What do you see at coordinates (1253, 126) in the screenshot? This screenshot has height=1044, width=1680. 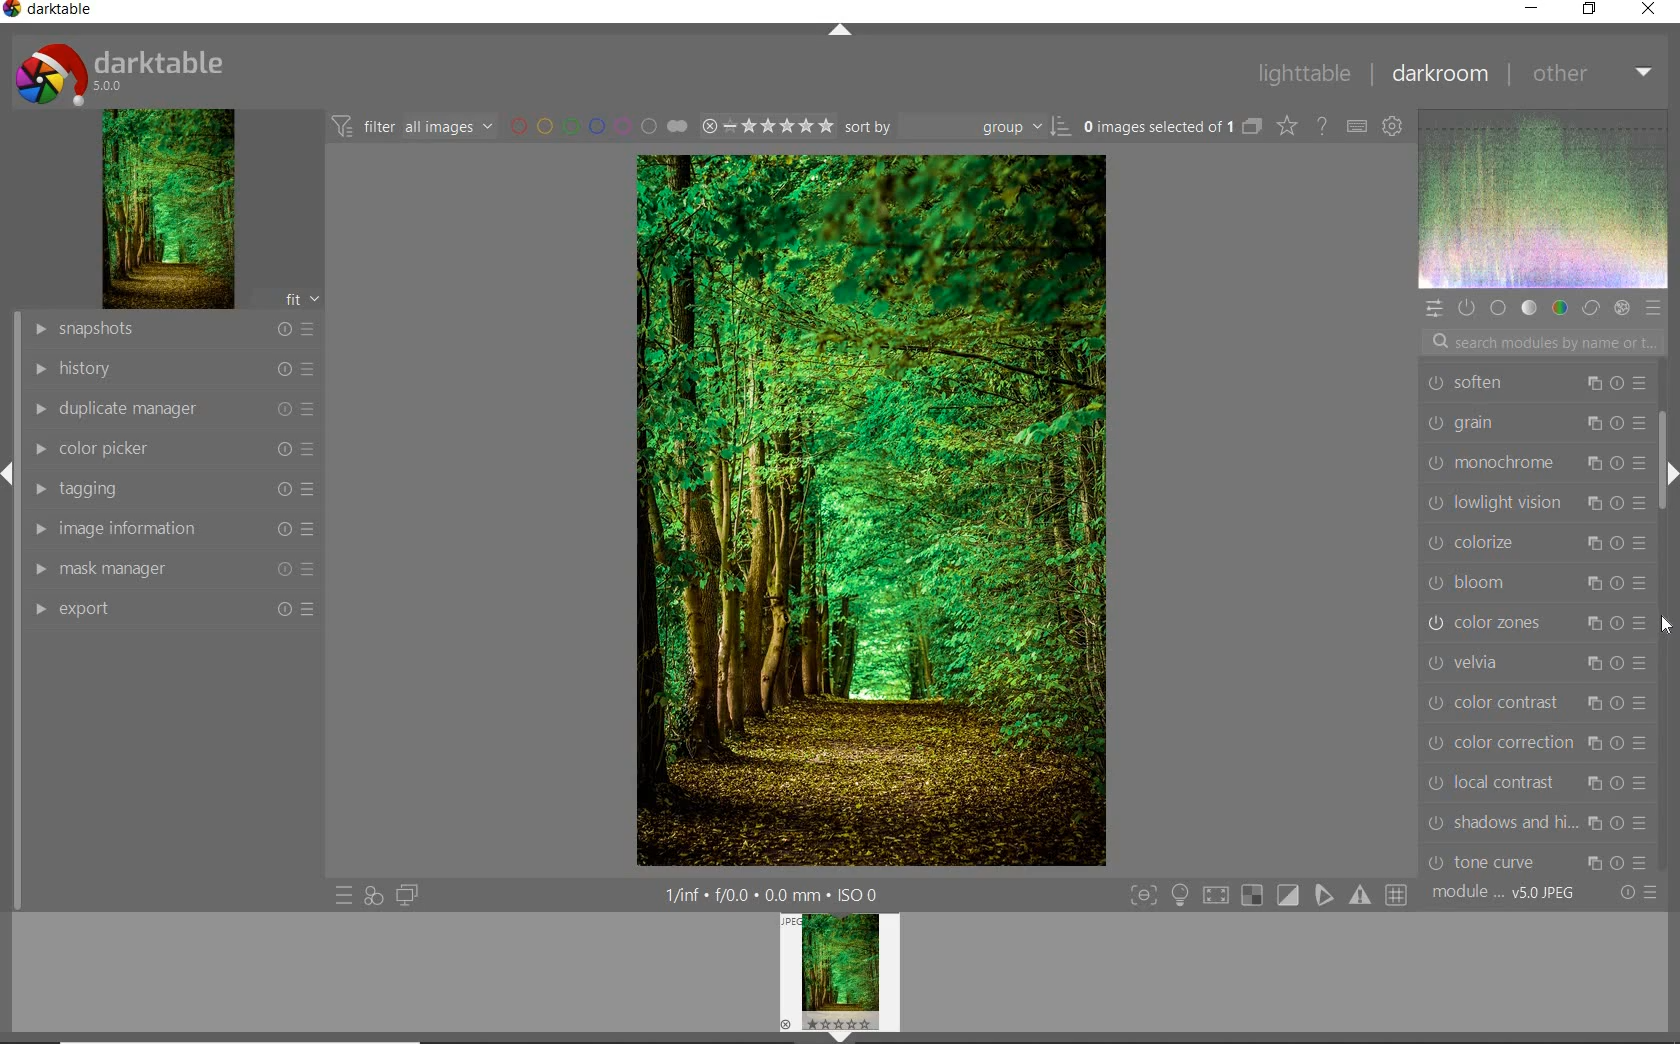 I see `COLLAPSE GROUPED IMAGES` at bounding box center [1253, 126].